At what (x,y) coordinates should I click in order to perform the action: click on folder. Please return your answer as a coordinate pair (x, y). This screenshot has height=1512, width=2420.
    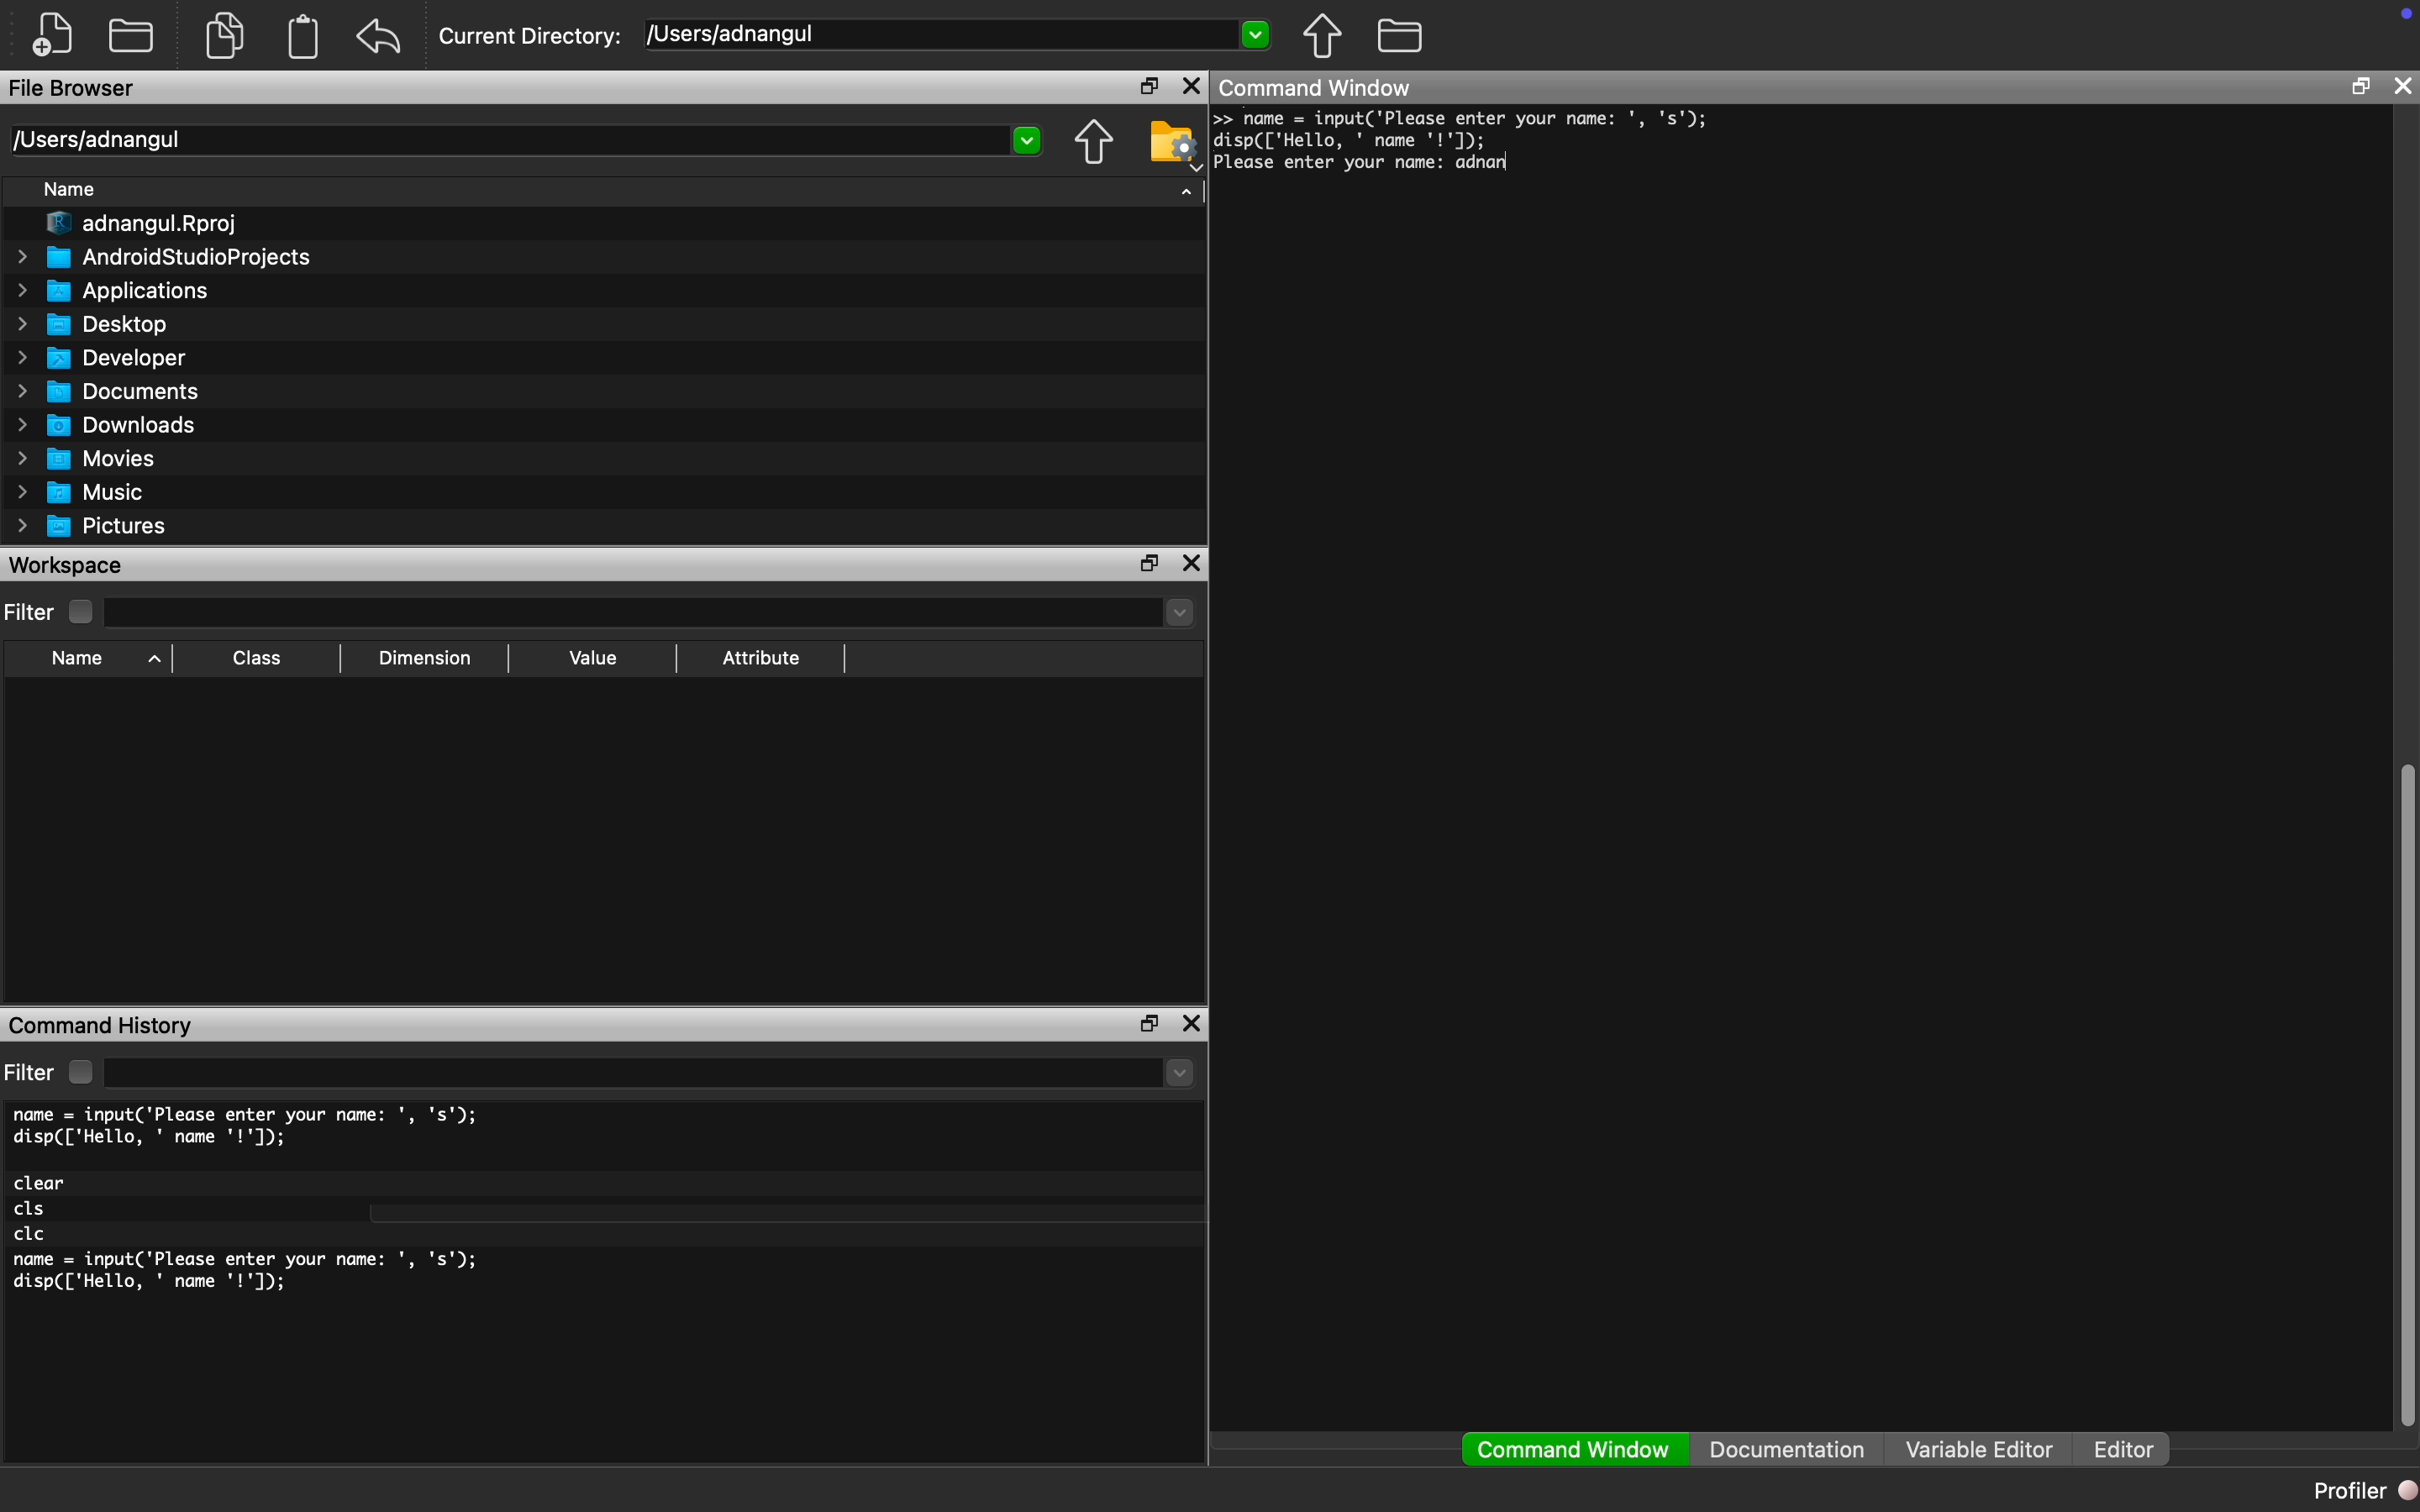
    Looking at the image, I should click on (1402, 35).